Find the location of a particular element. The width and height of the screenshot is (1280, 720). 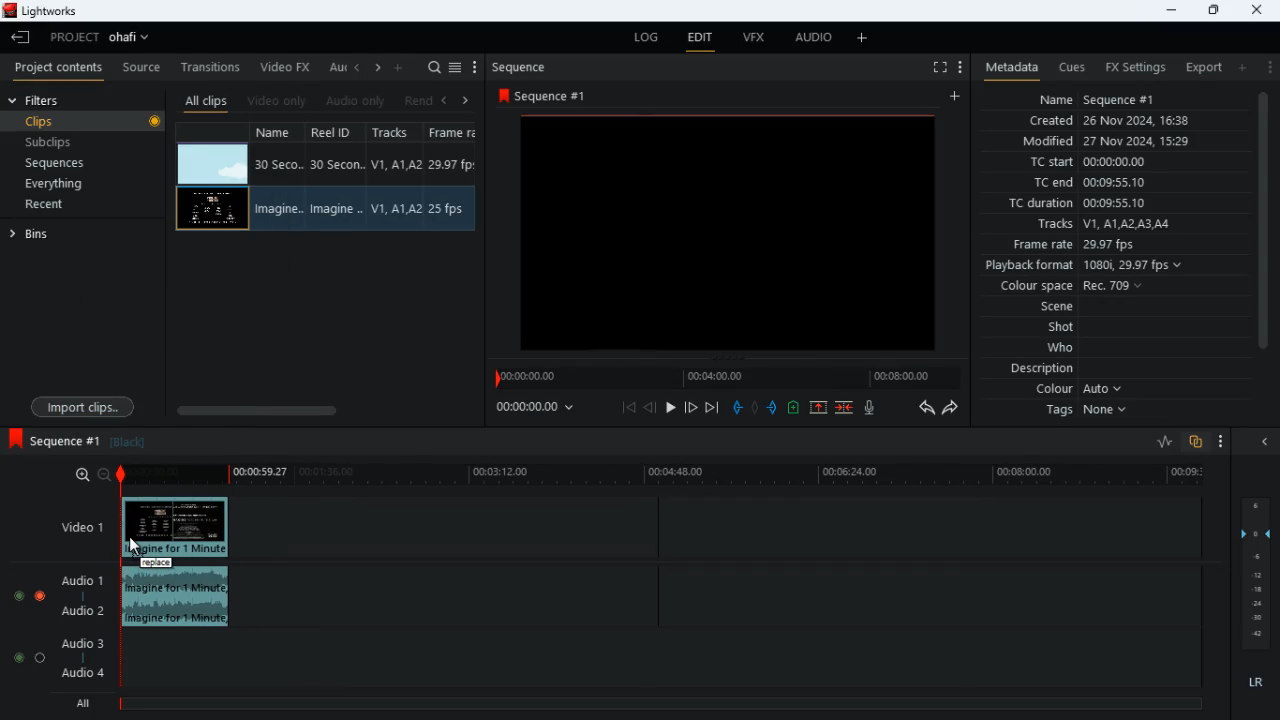

tags is located at coordinates (1091, 411).